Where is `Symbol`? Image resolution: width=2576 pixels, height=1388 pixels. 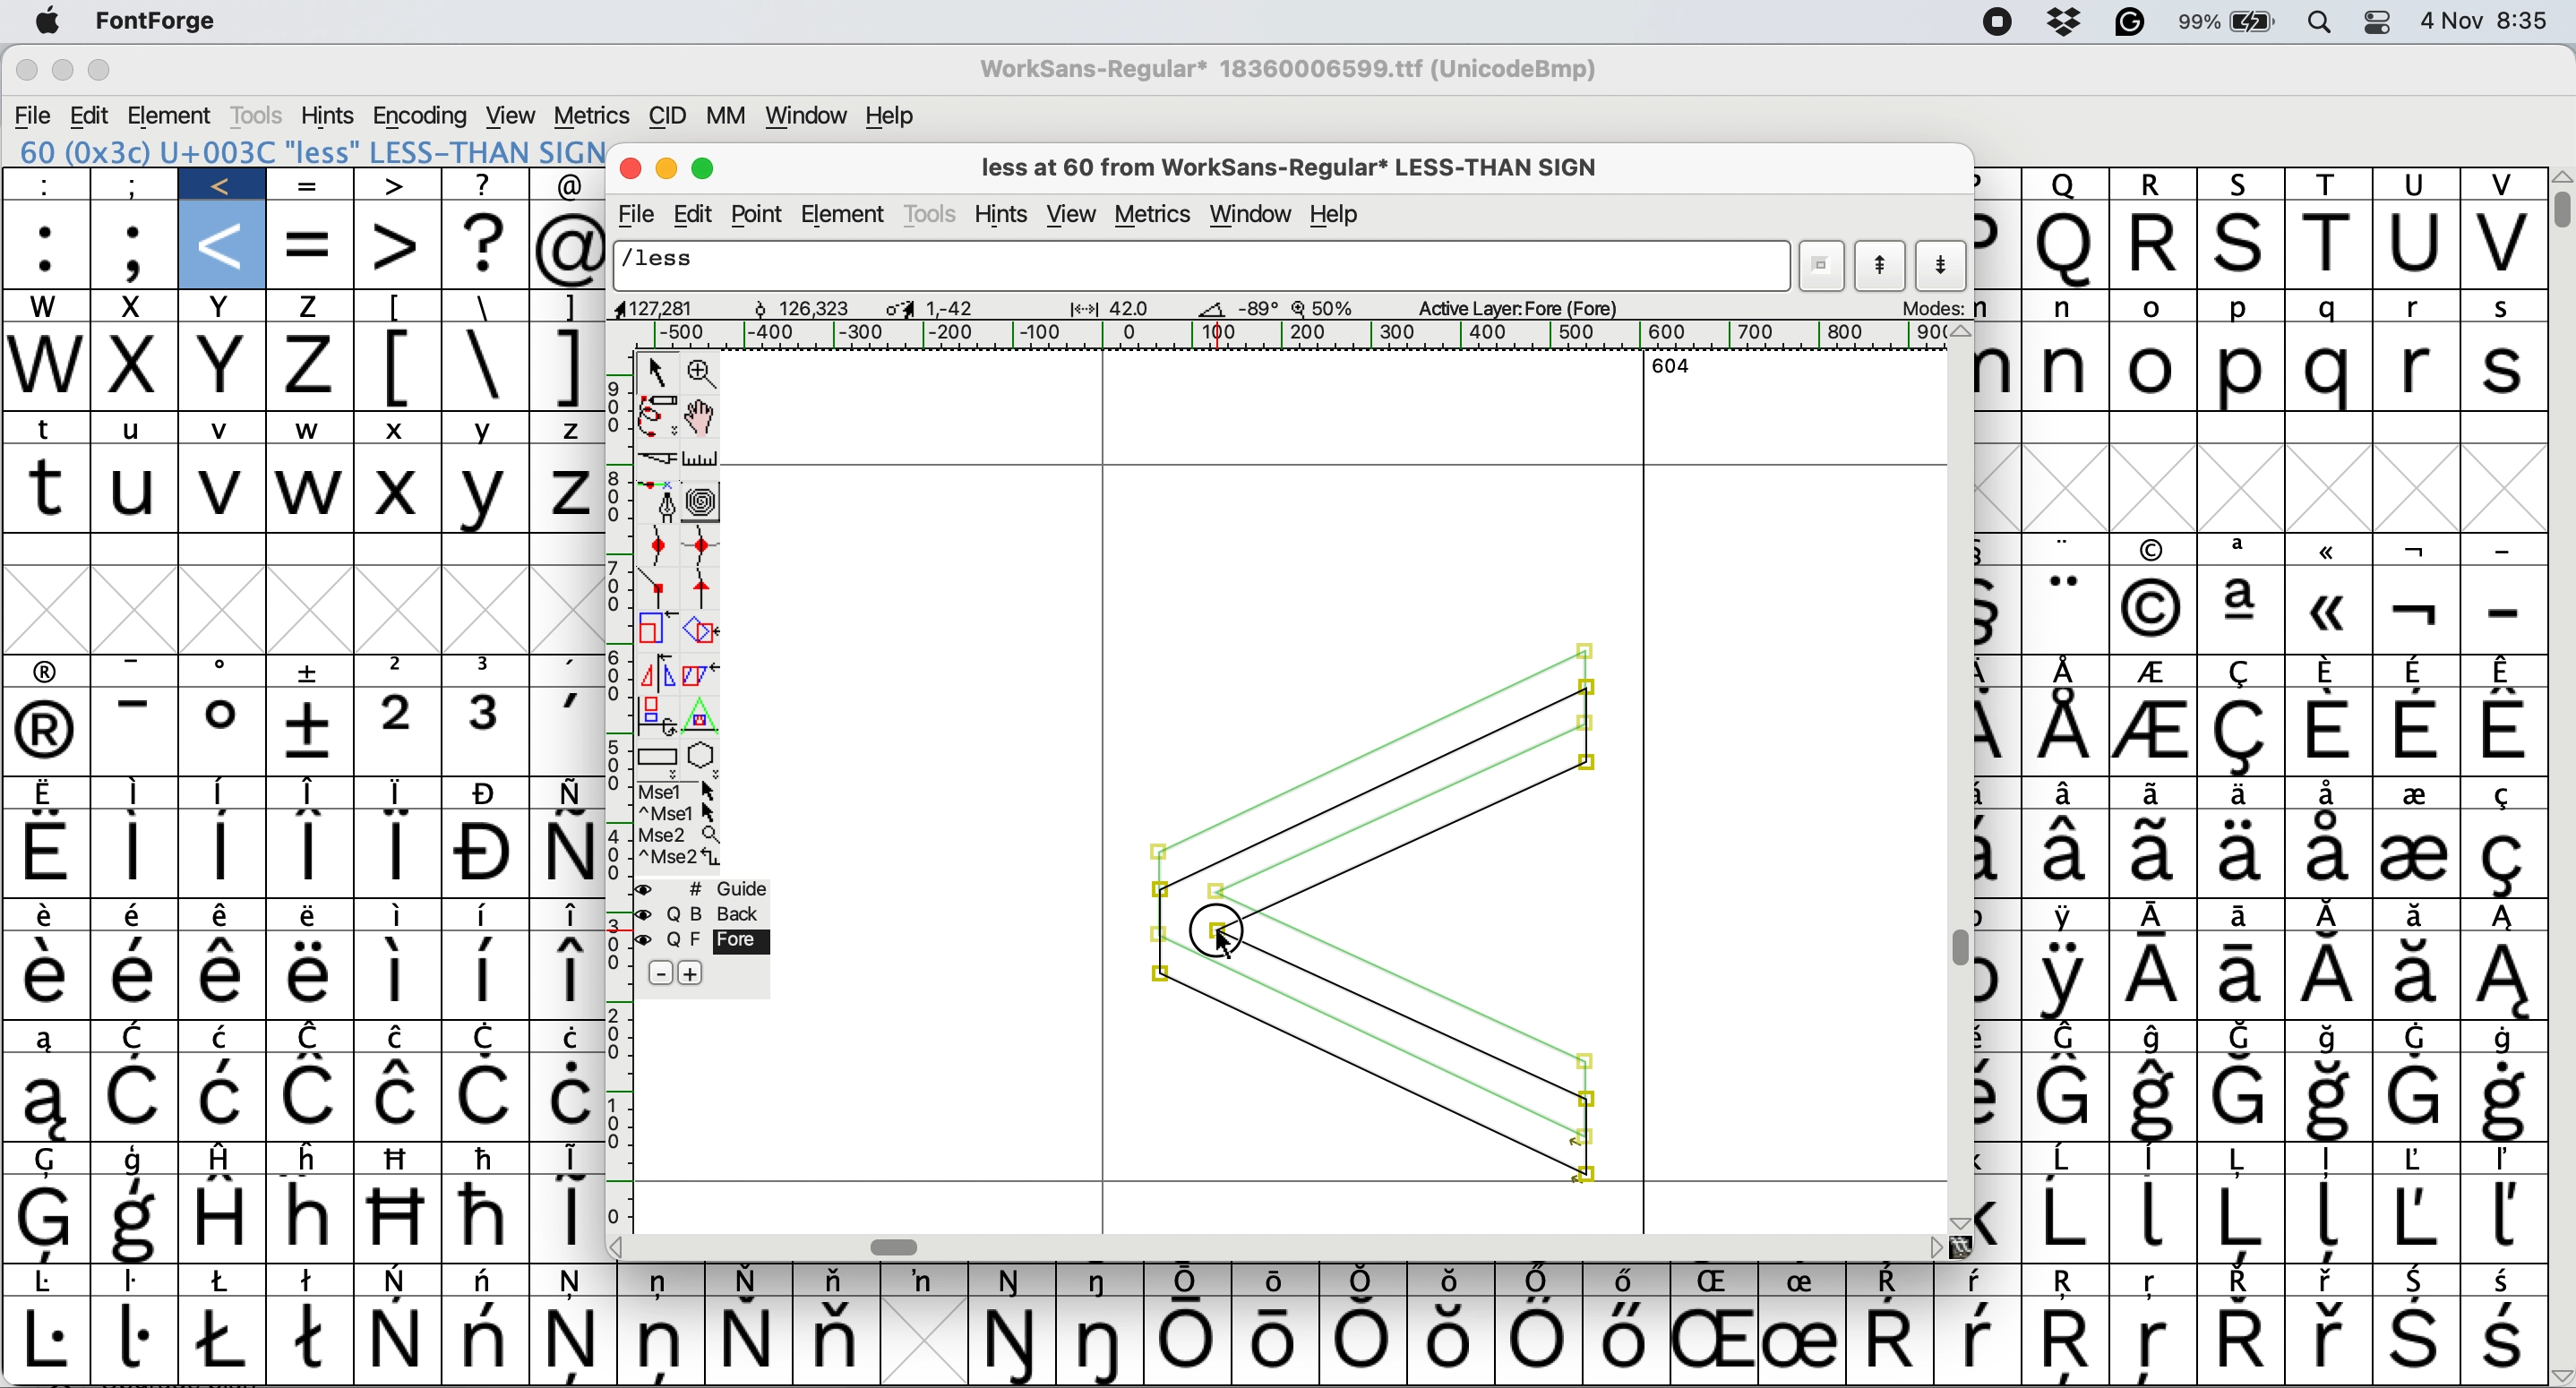
Symbol is located at coordinates (134, 976).